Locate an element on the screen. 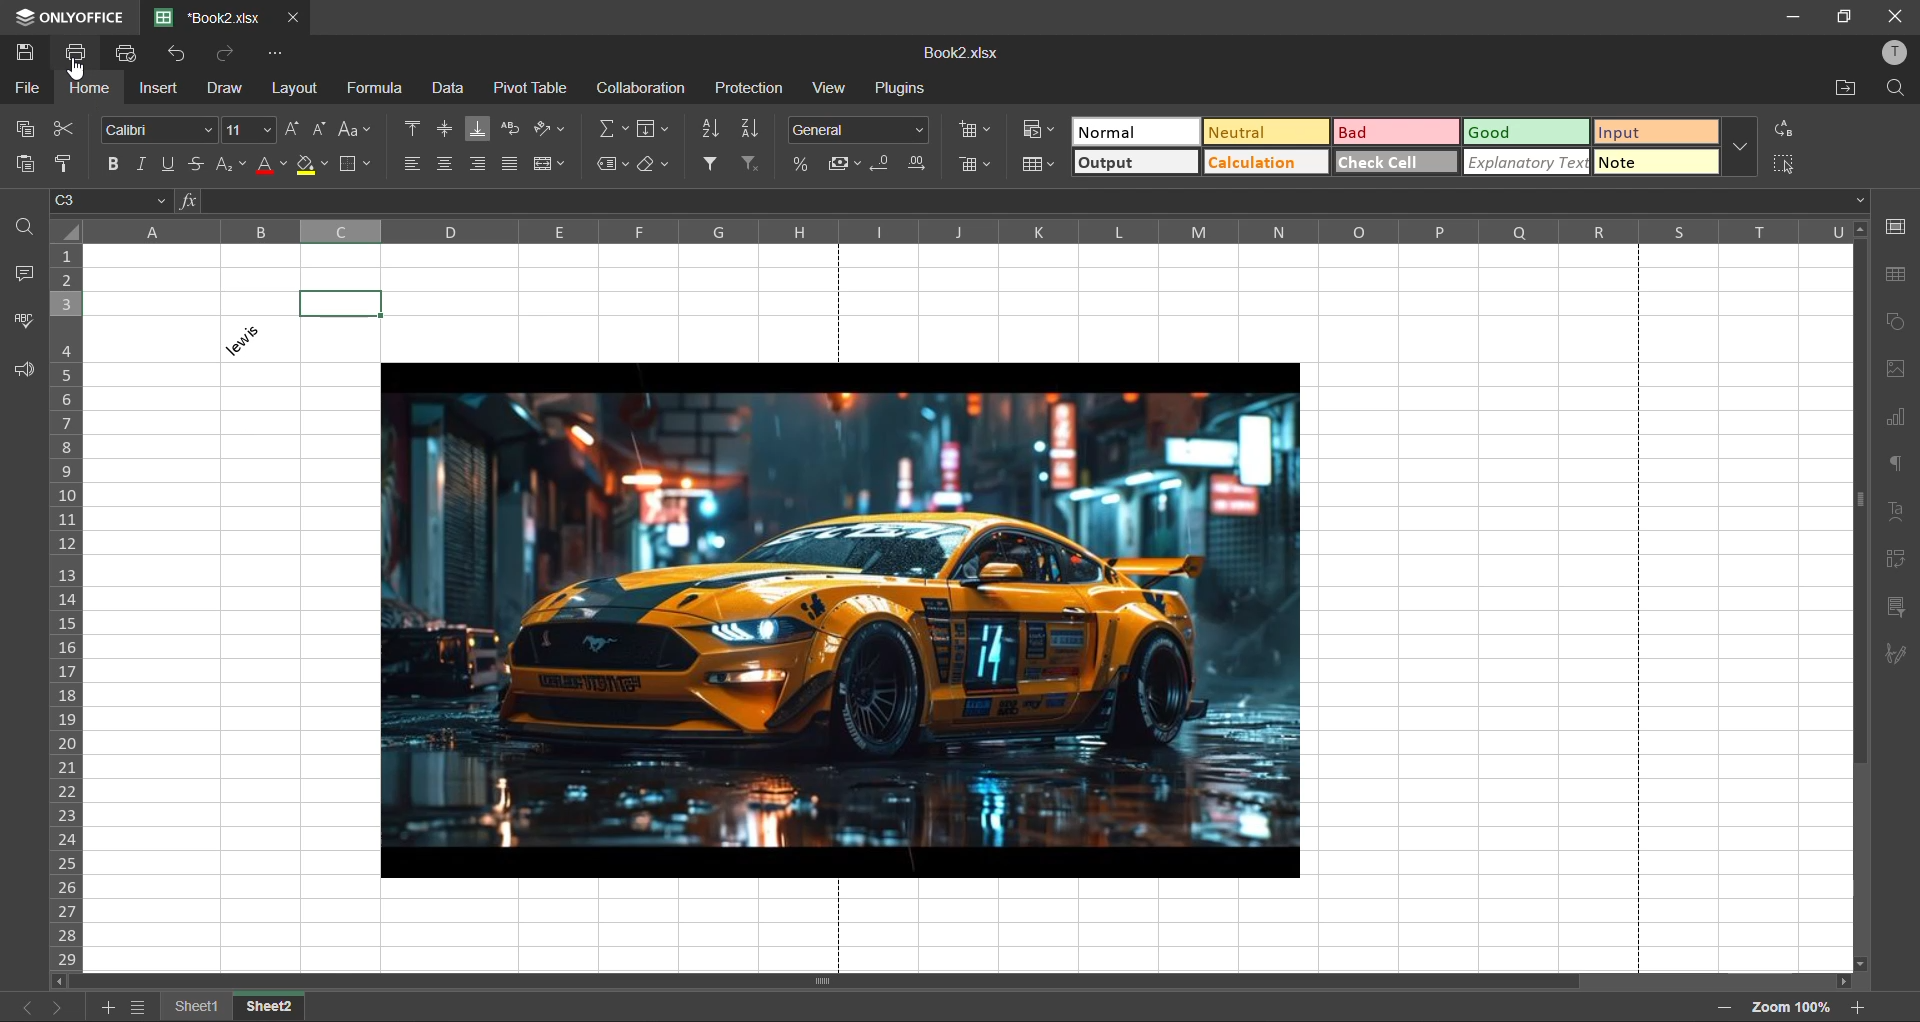  formula is located at coordinates (373, 89).